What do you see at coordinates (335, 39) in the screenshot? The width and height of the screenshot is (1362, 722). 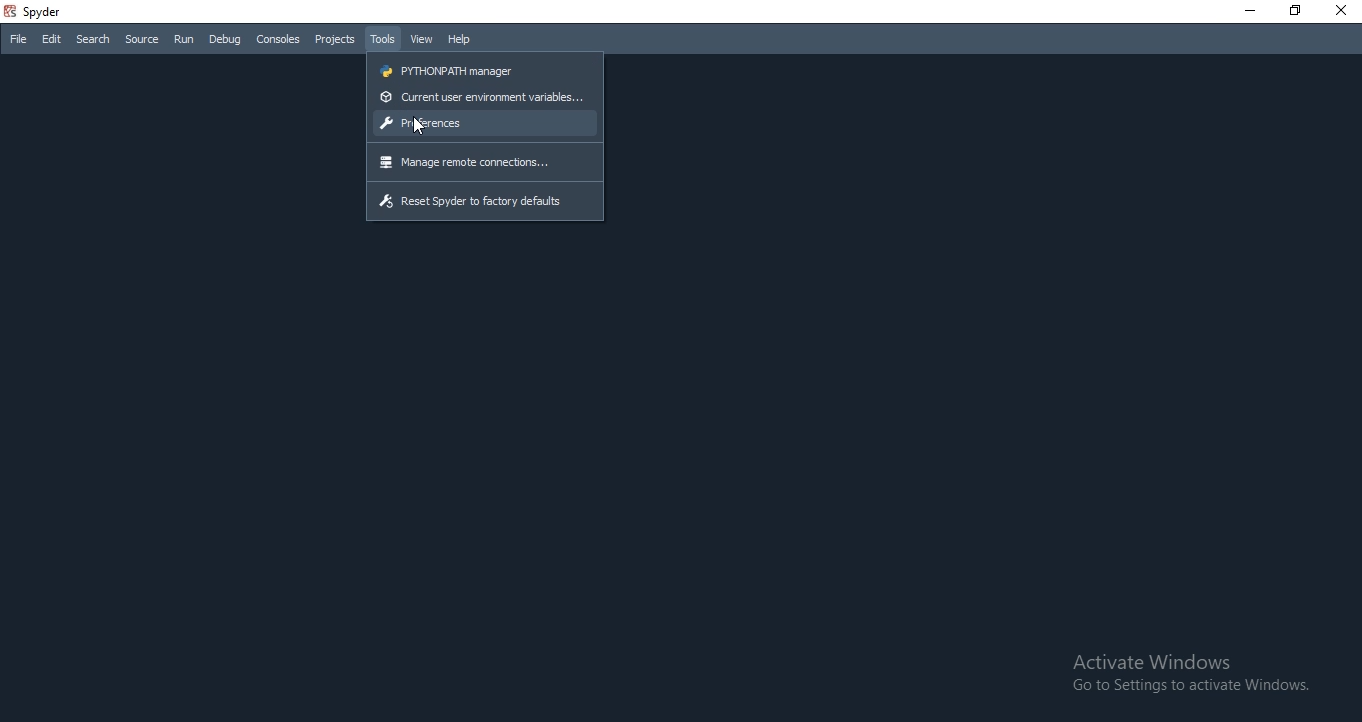 I see `` at bounding box center [335, 39].